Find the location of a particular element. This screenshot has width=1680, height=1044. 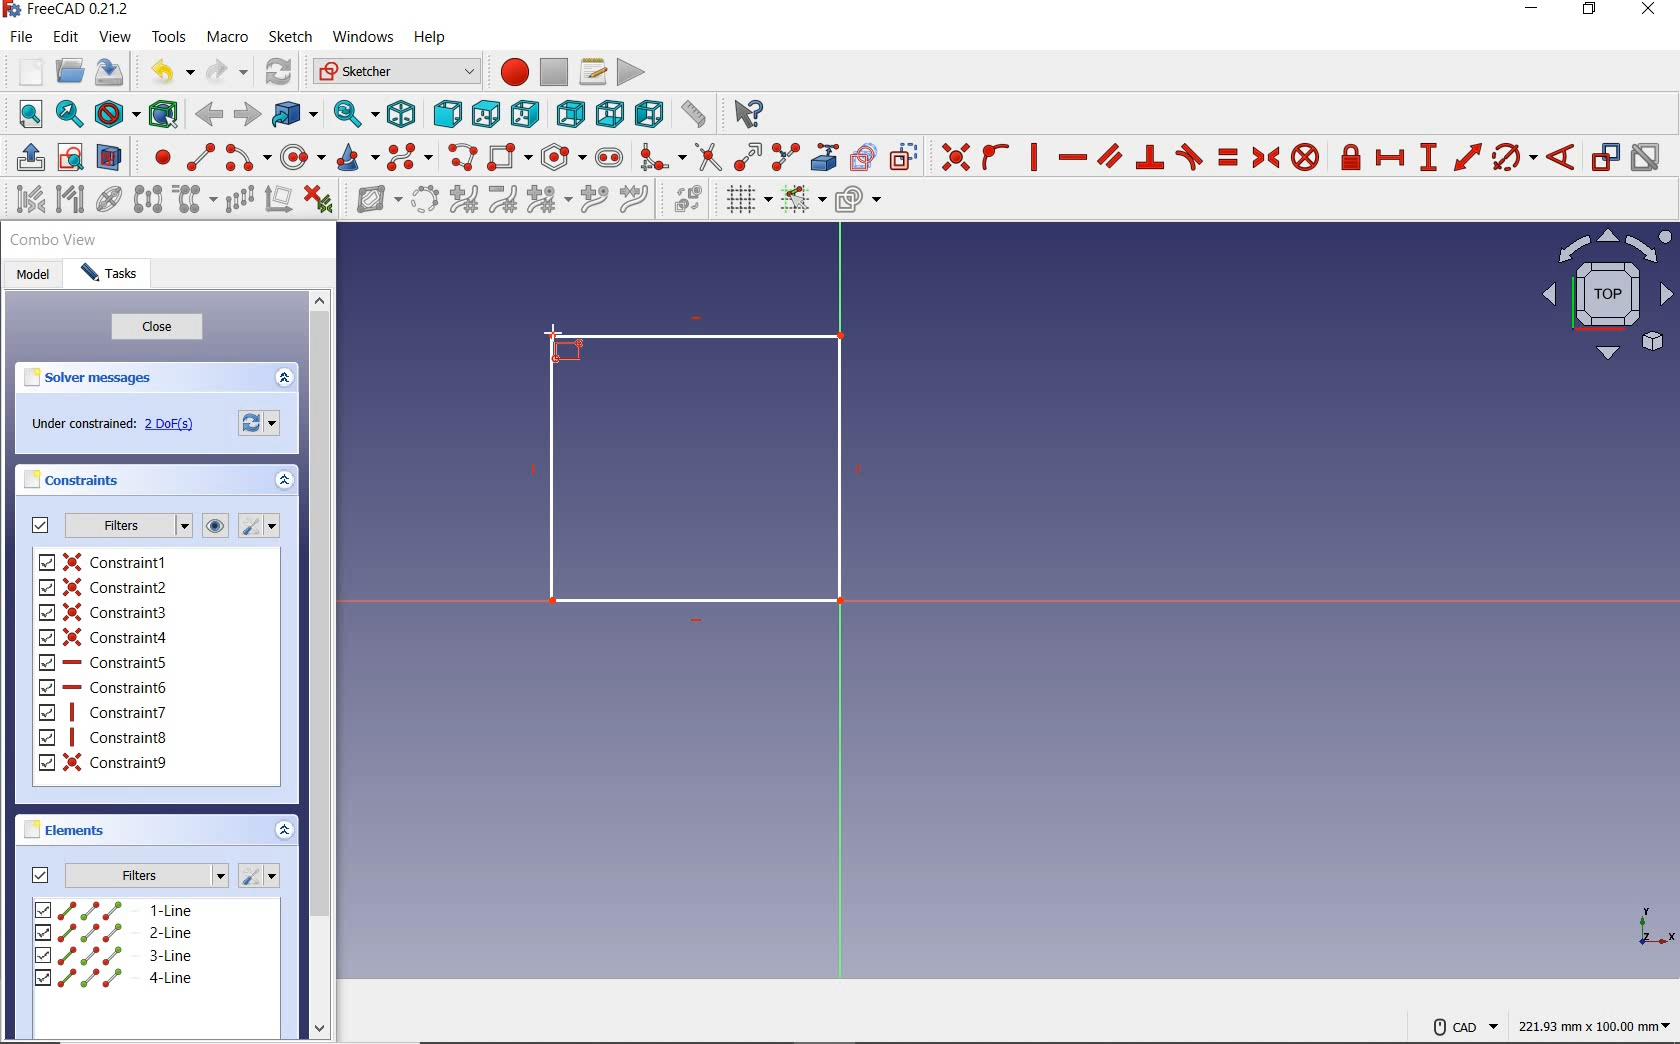

file is located at coordinates (24, 38).